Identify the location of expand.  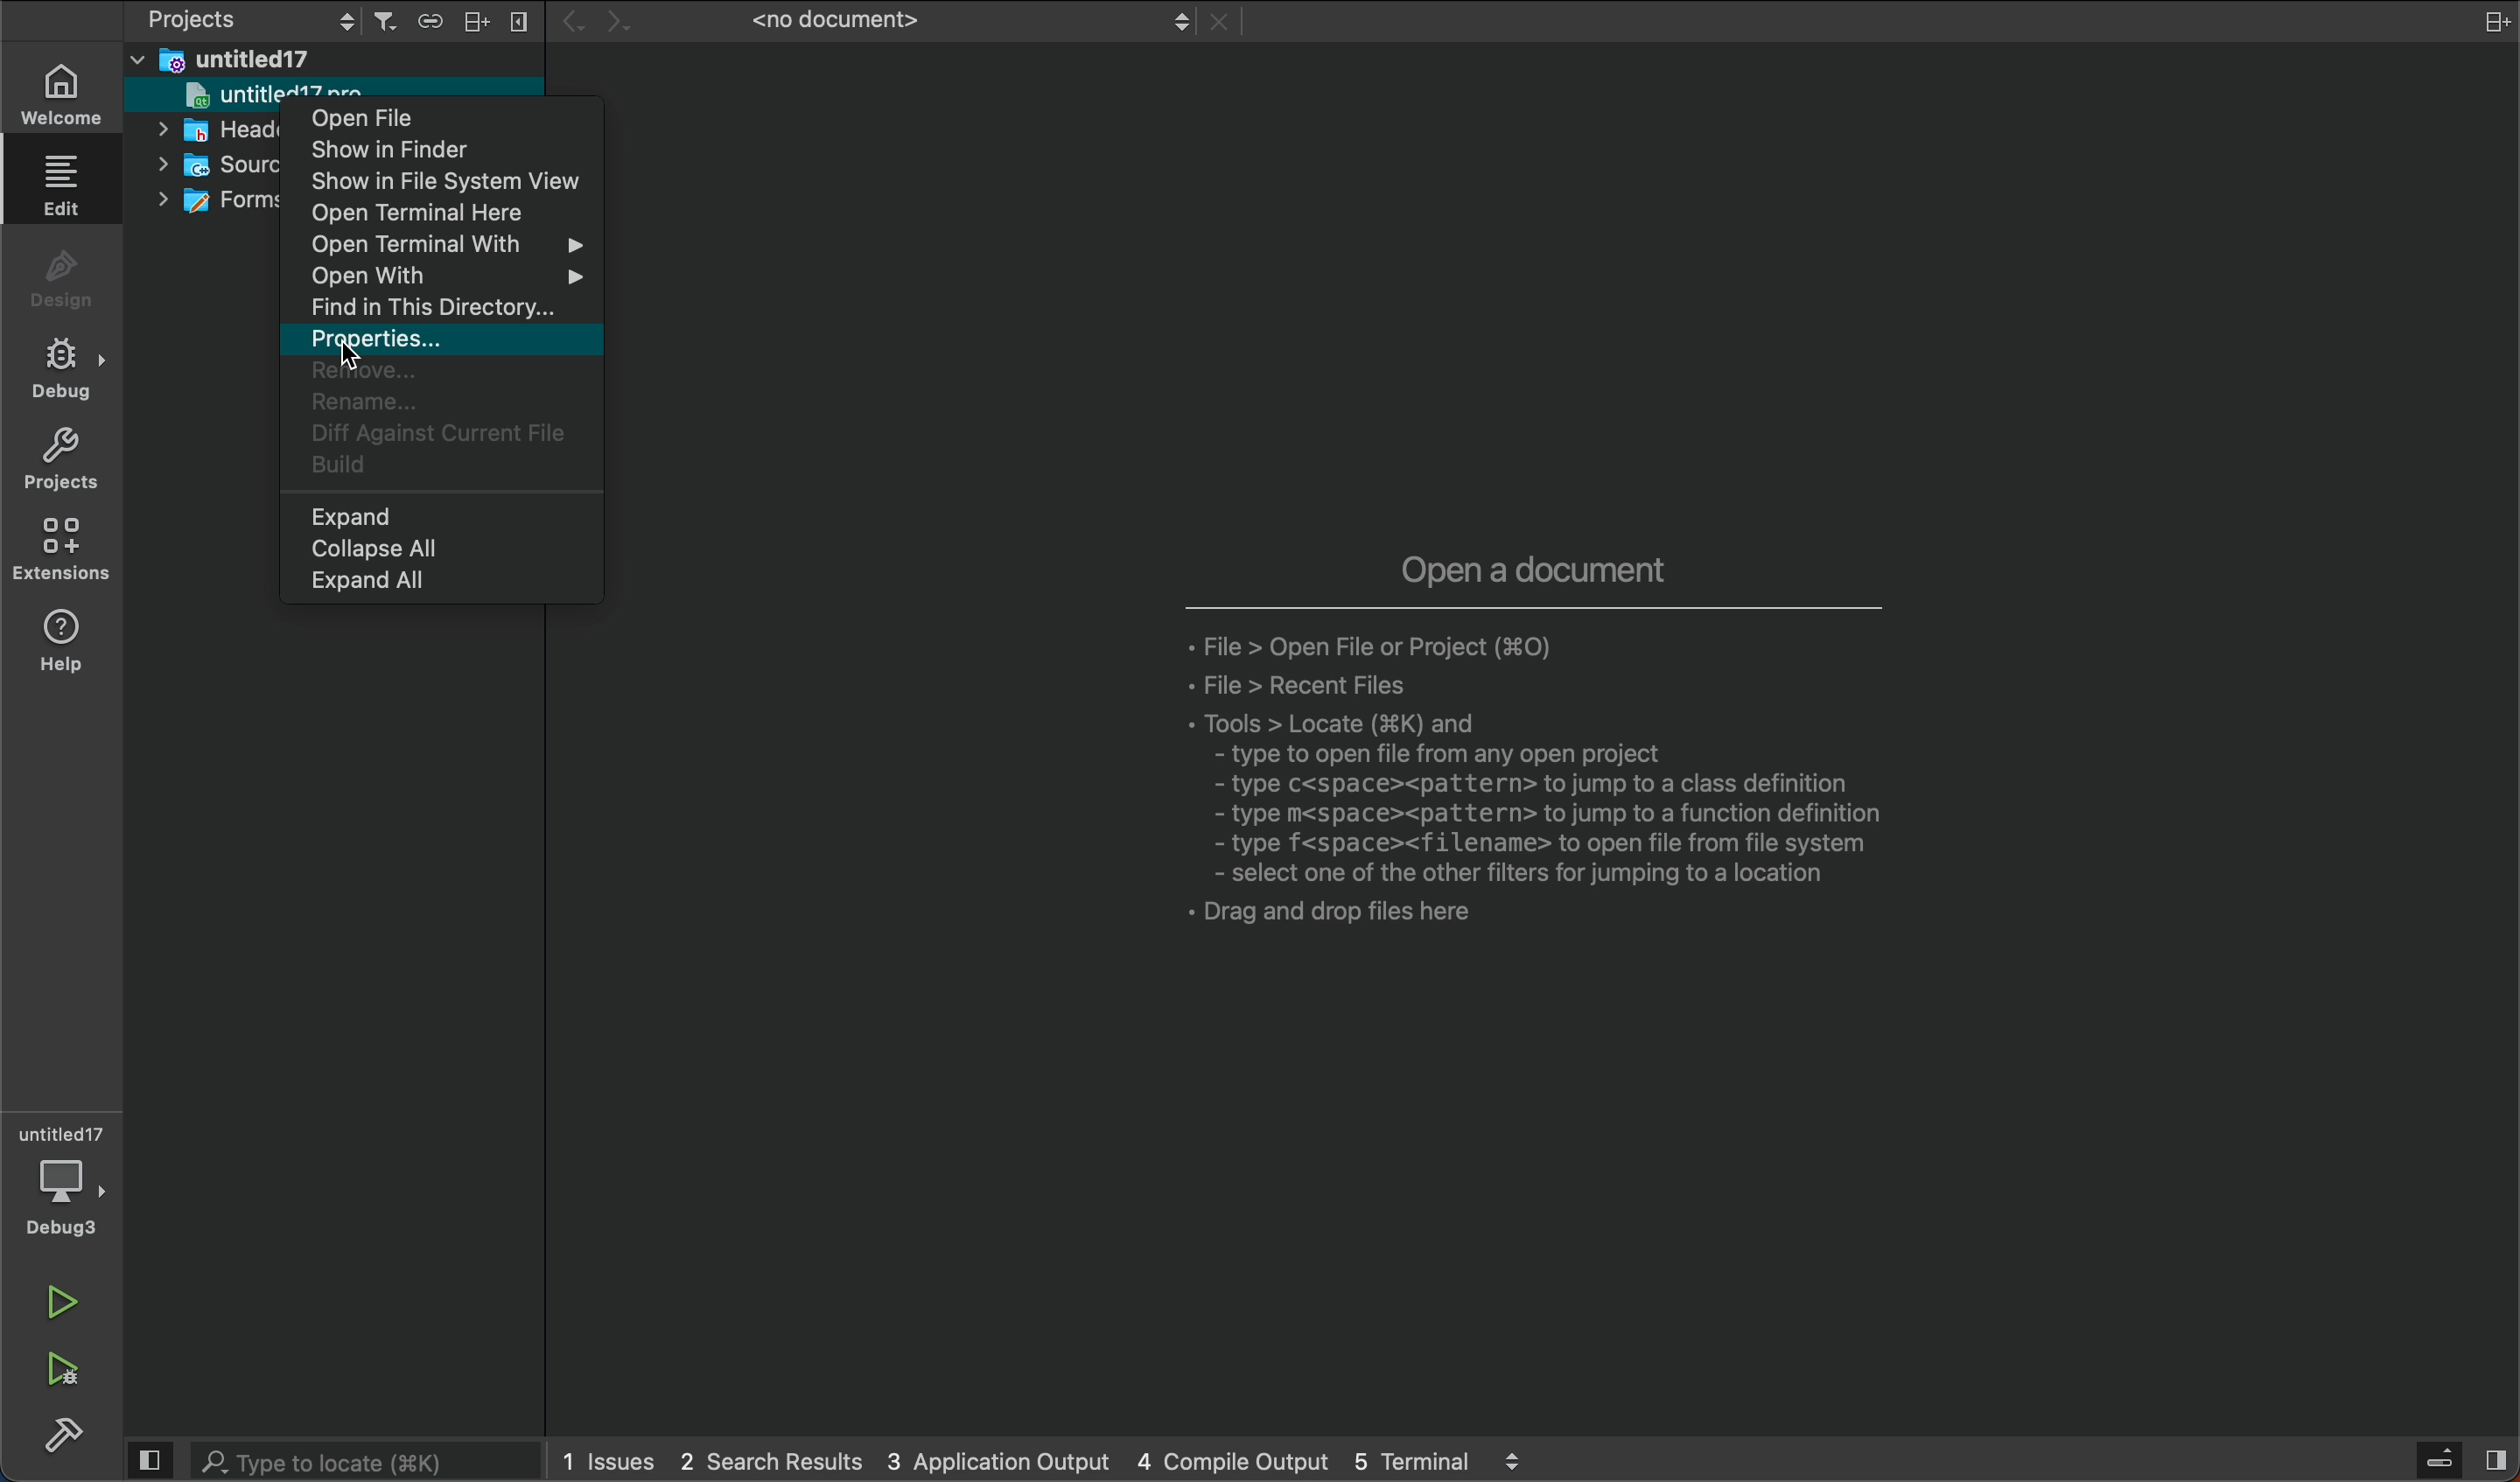
(438, 515).